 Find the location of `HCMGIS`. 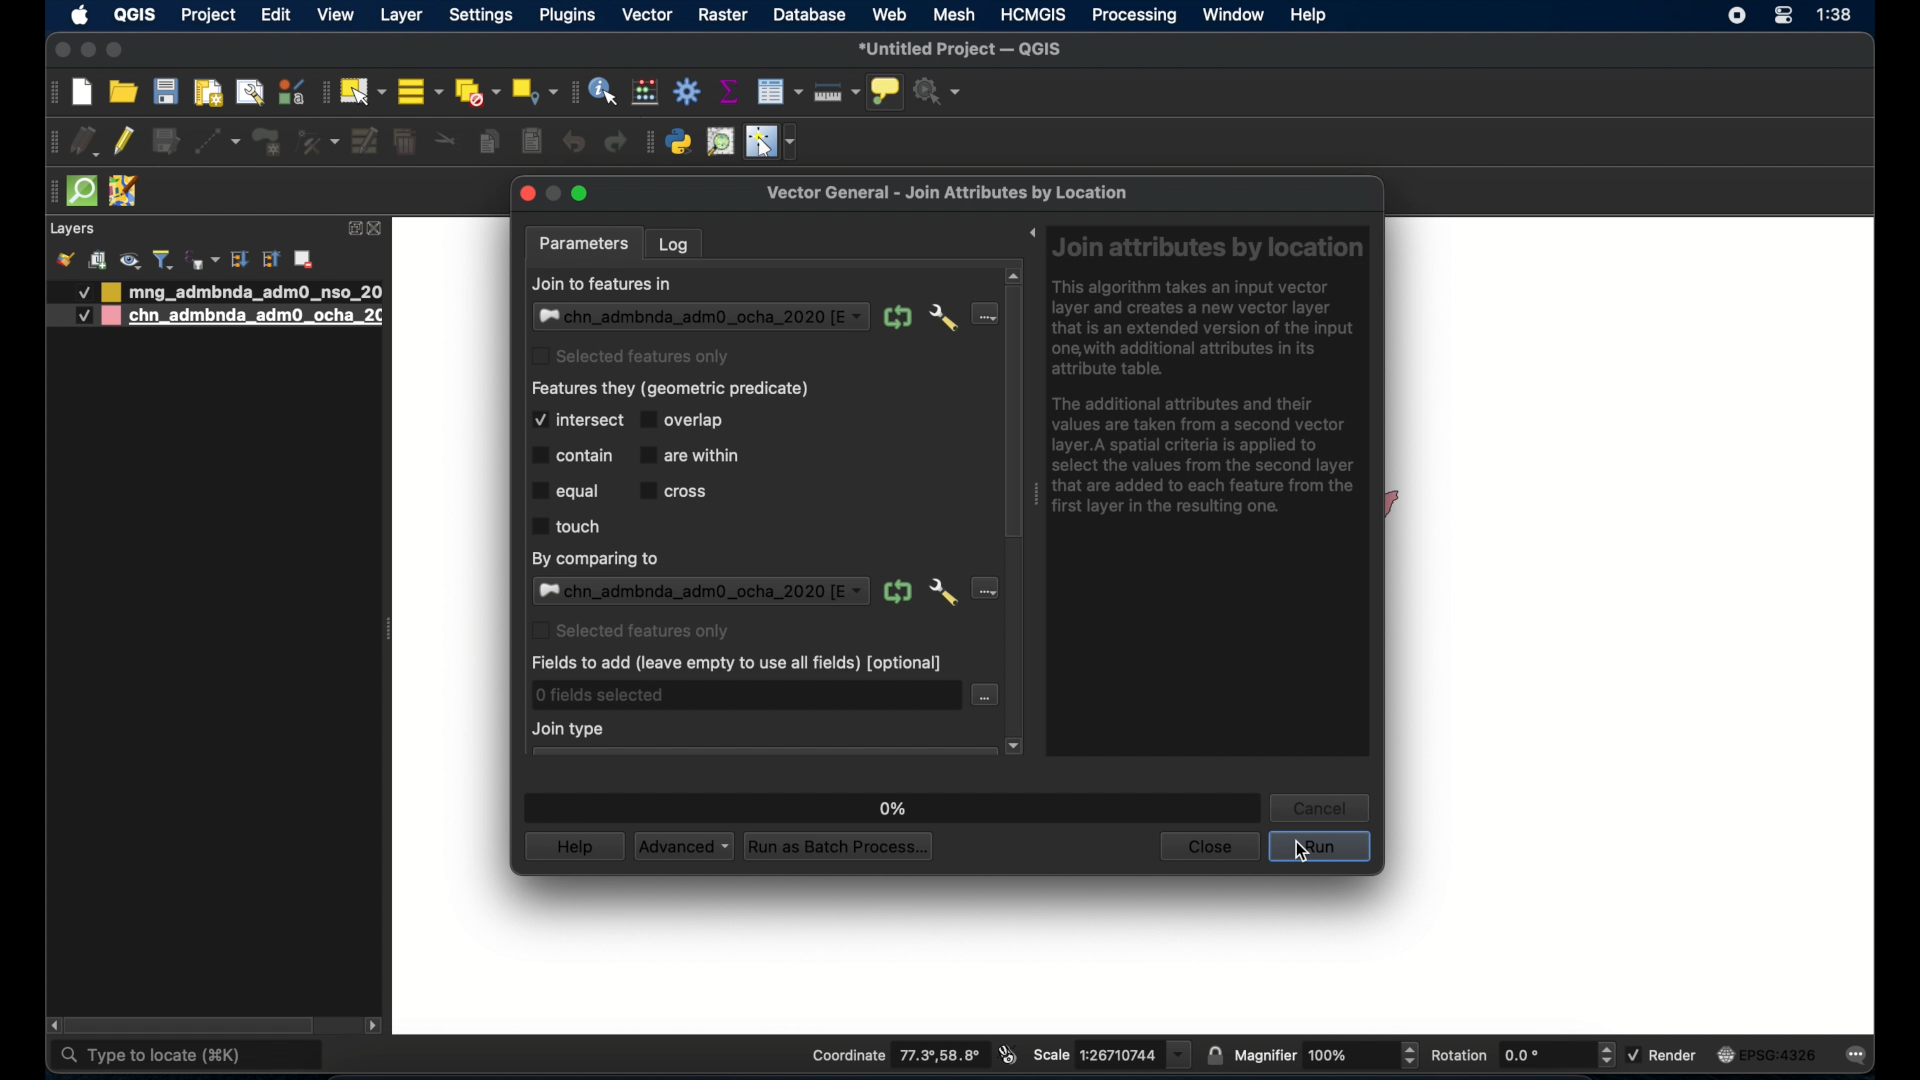

HCMGIS is located at coordinates (1032, 14).